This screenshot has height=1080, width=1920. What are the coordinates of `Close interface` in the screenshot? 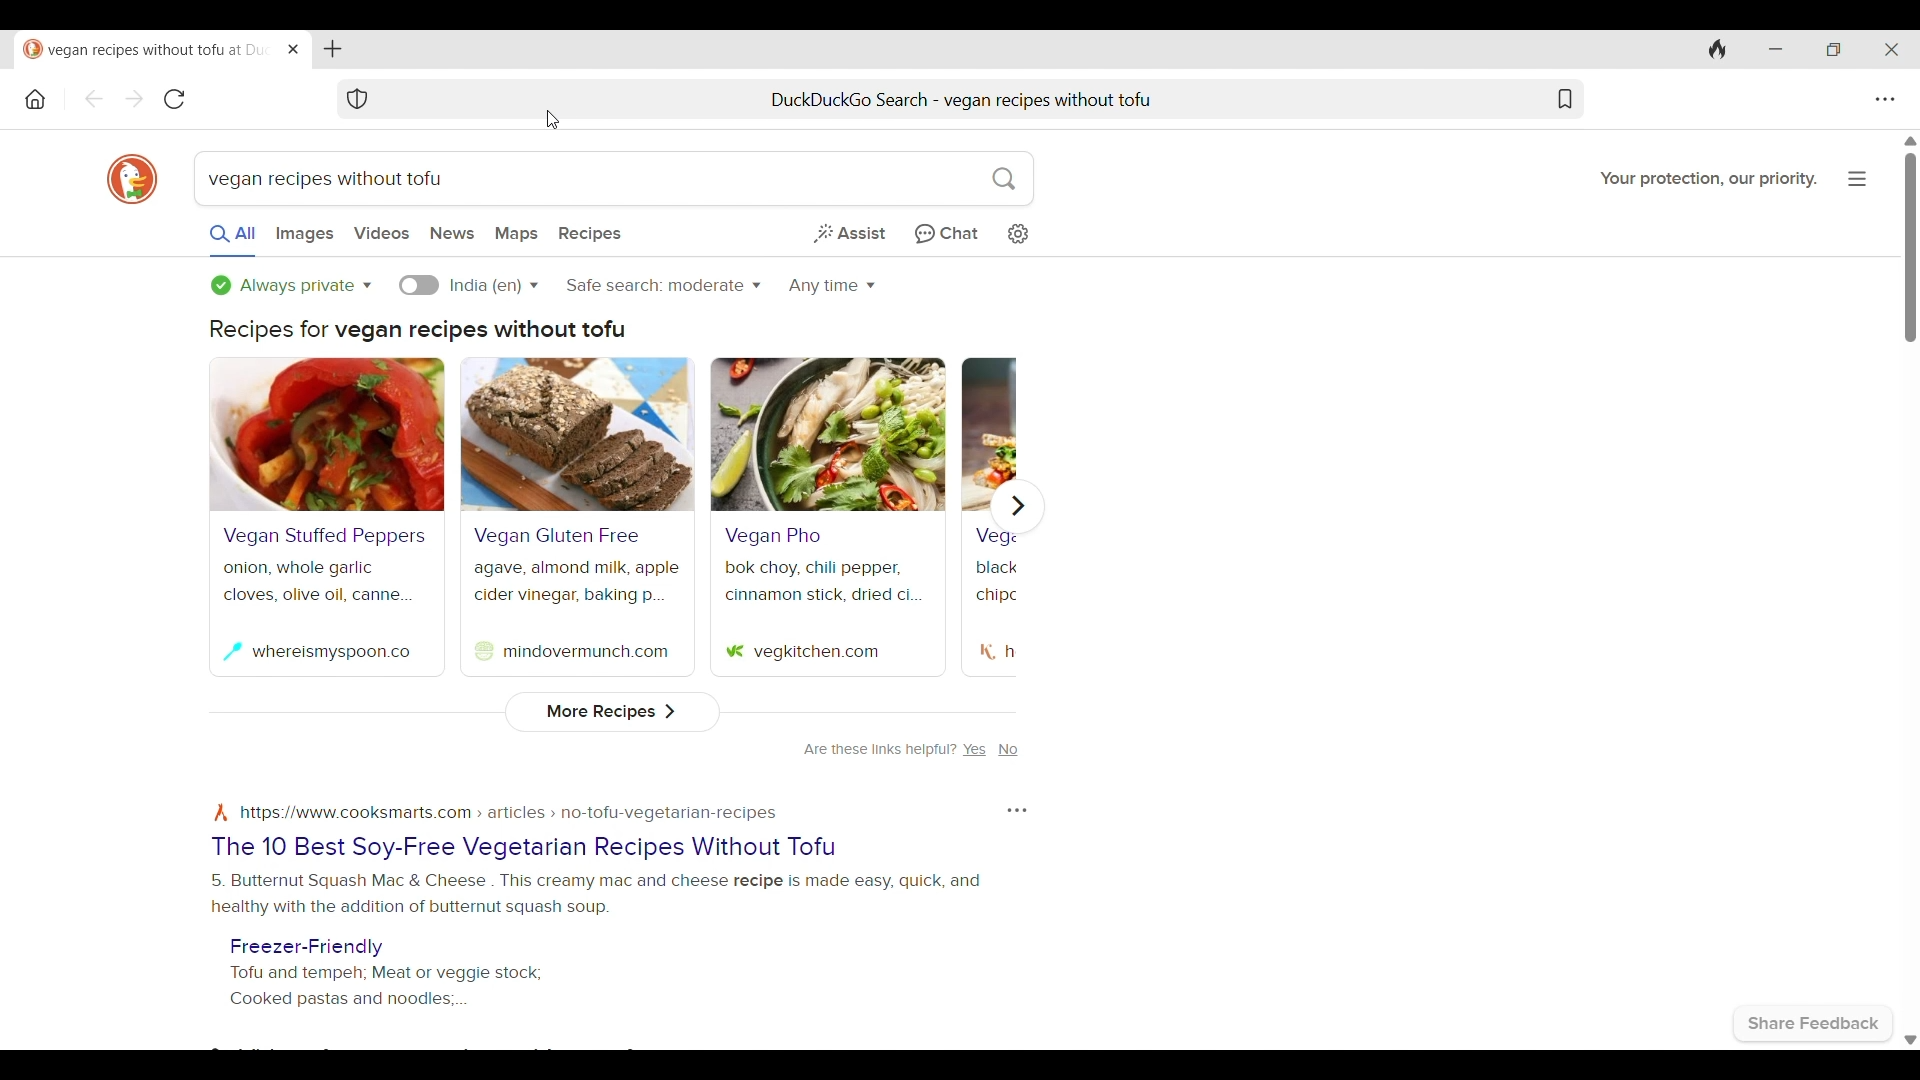 It's located at (1891, 49).